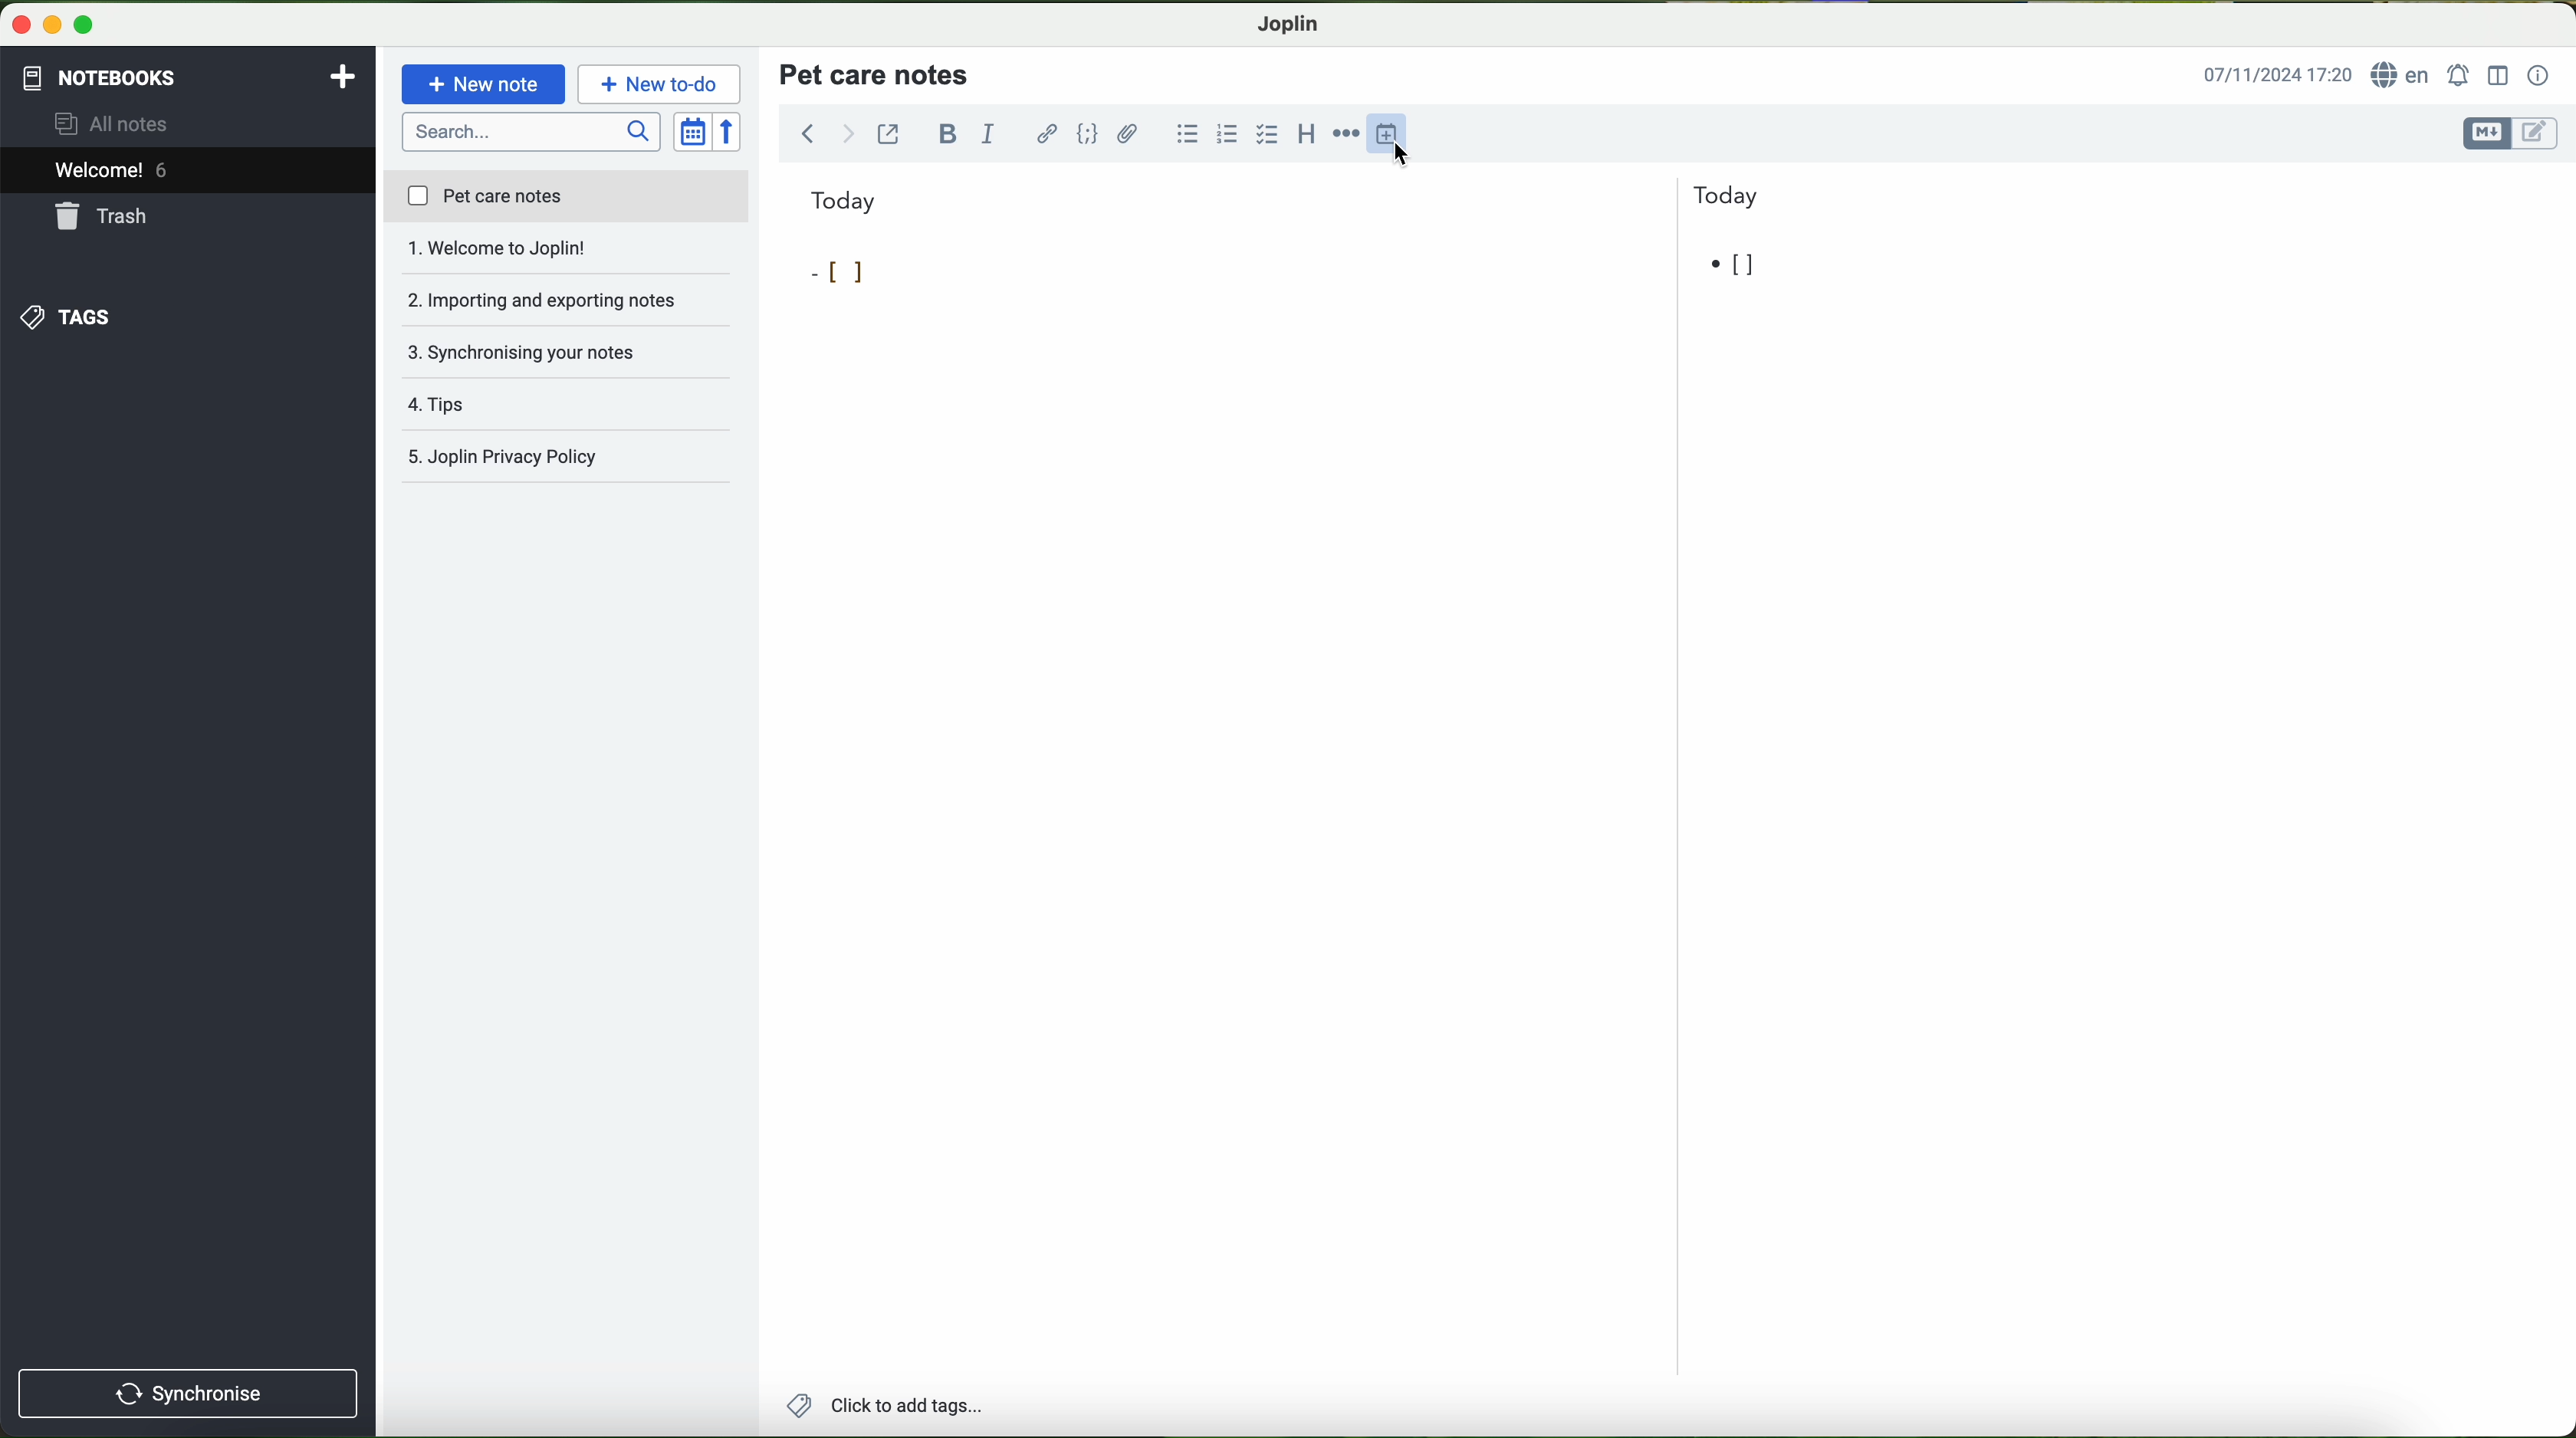 The image size is (2576, 1438). I want to click on [], so click(1734, 267).